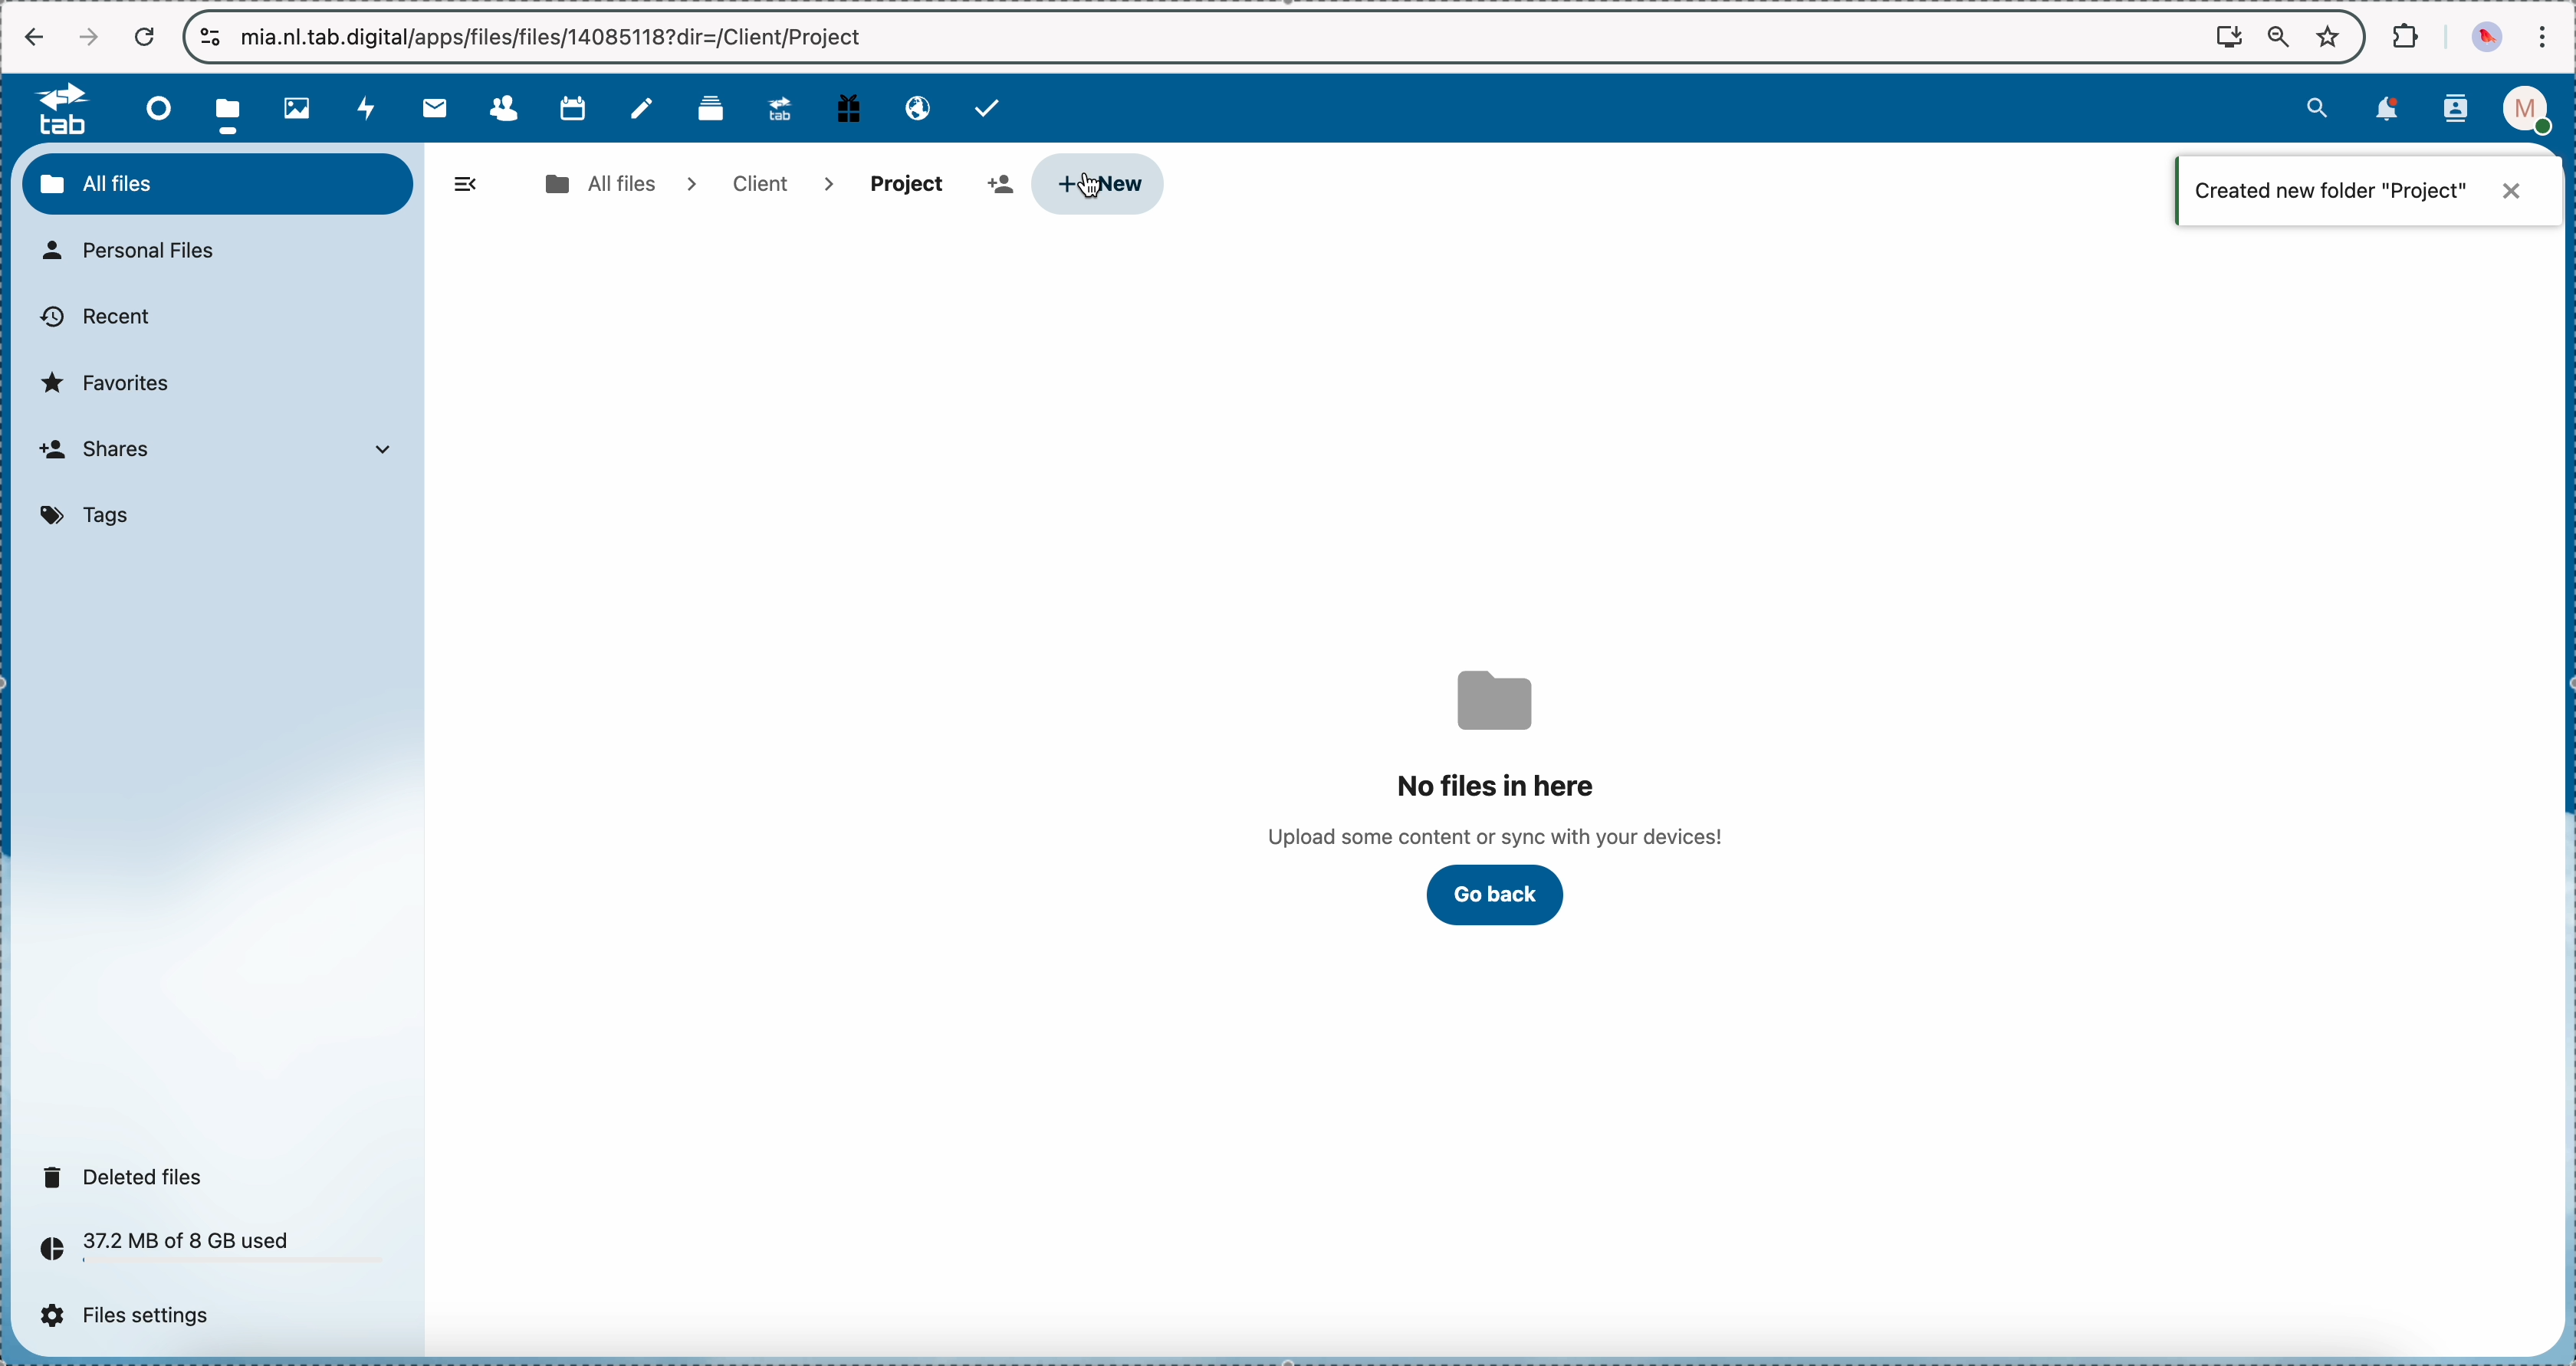 The height and width of the screenshot is (1366, 2576). What do you see at coordinates (913, 106) in the screenshot?
I see `email` at bounding box center [913, 106].